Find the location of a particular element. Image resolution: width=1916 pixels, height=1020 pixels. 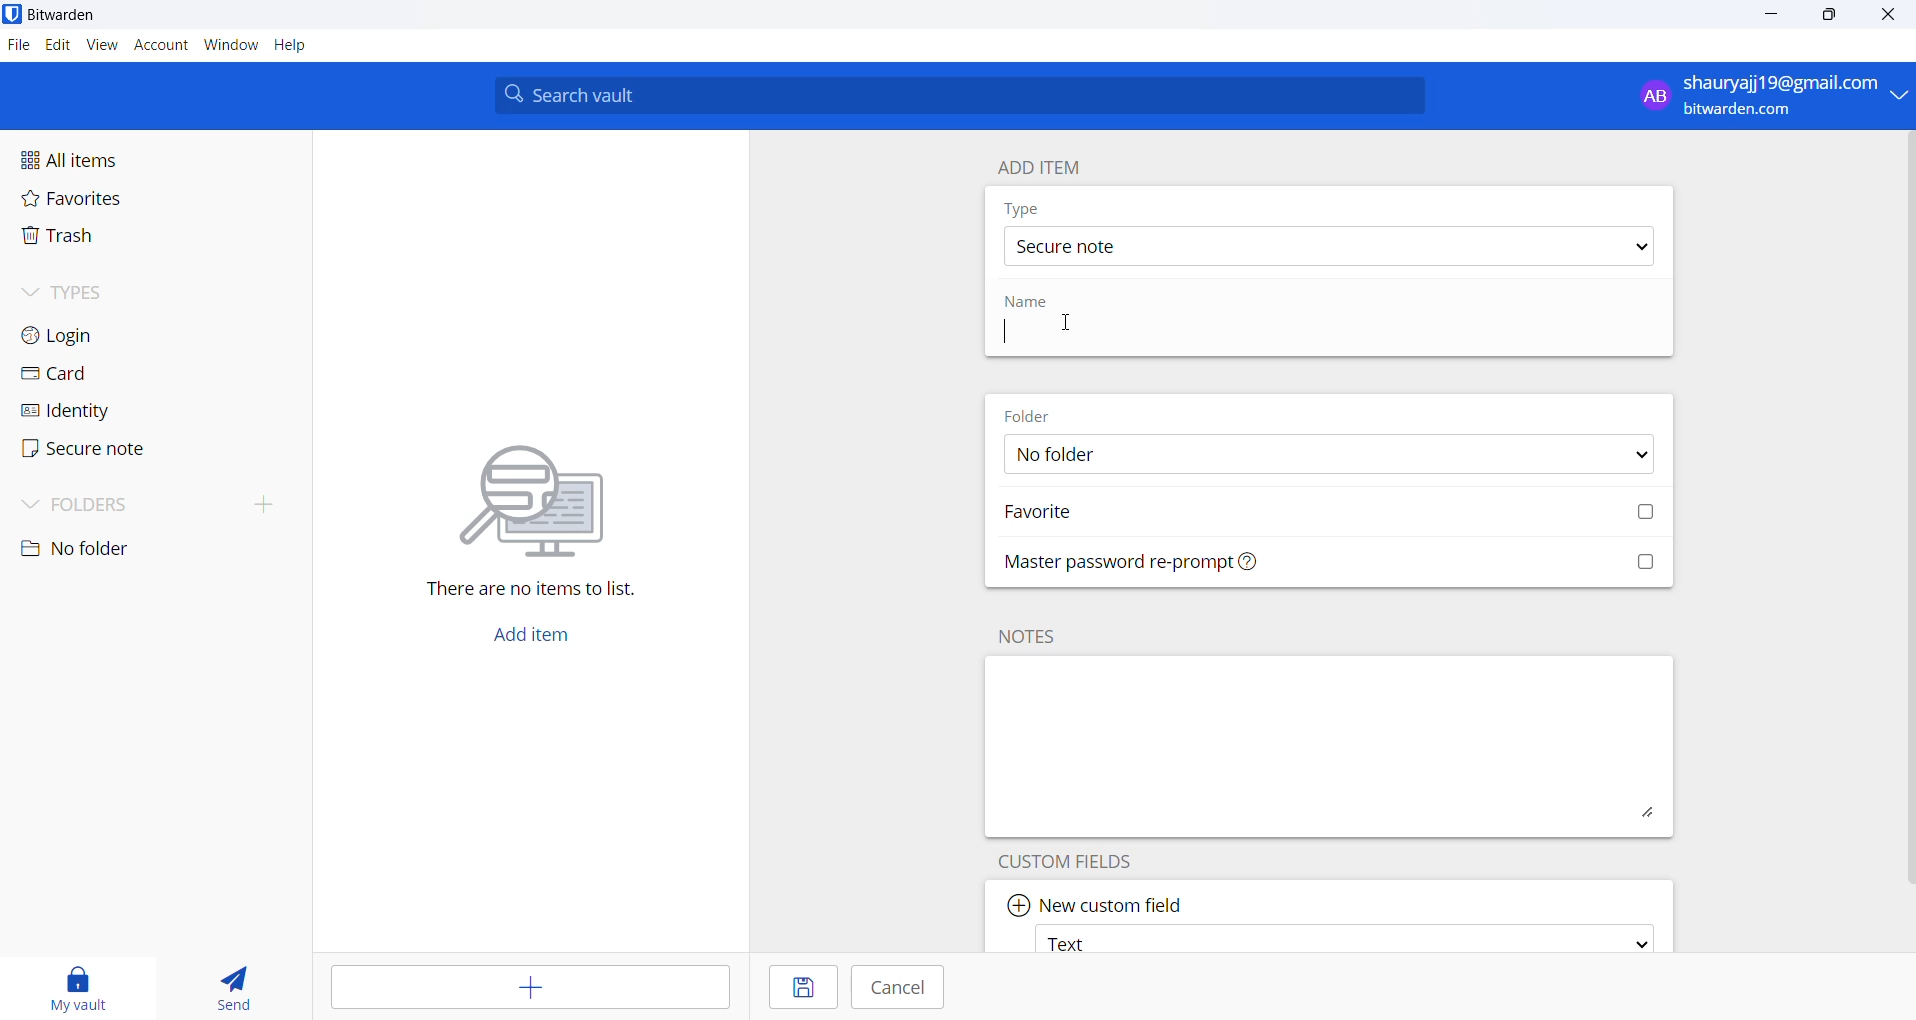

cursor is located at coordinates (1065, 323).